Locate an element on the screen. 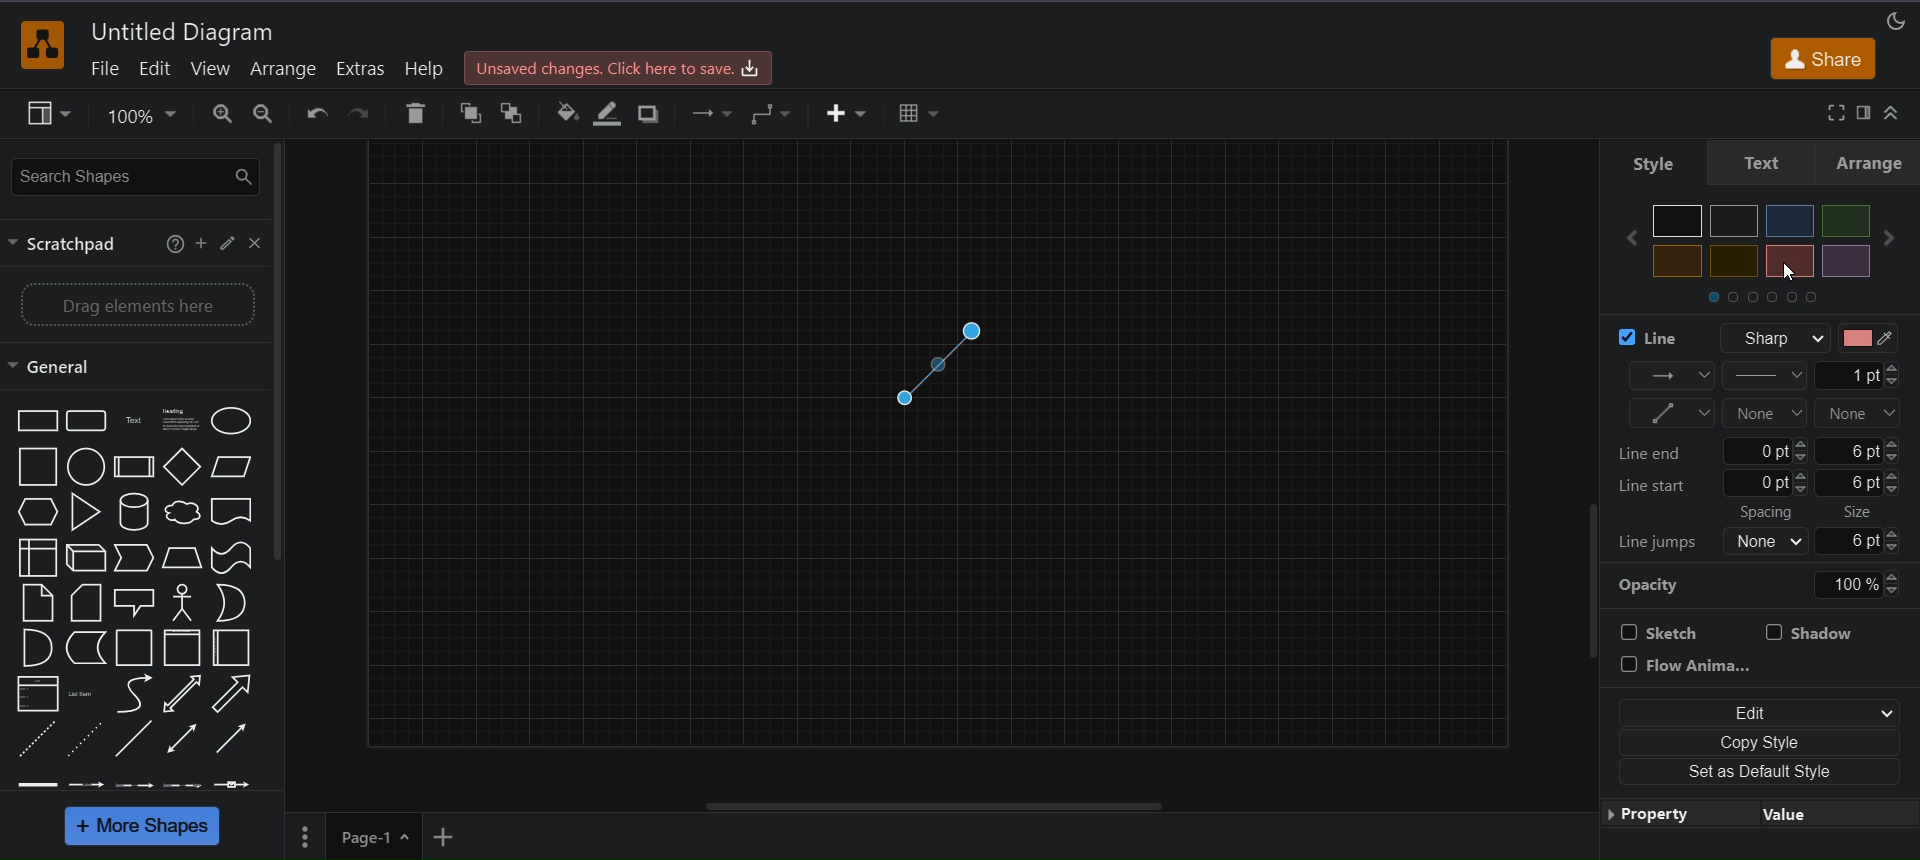  flow animation is located at coordinates (1688, 666).